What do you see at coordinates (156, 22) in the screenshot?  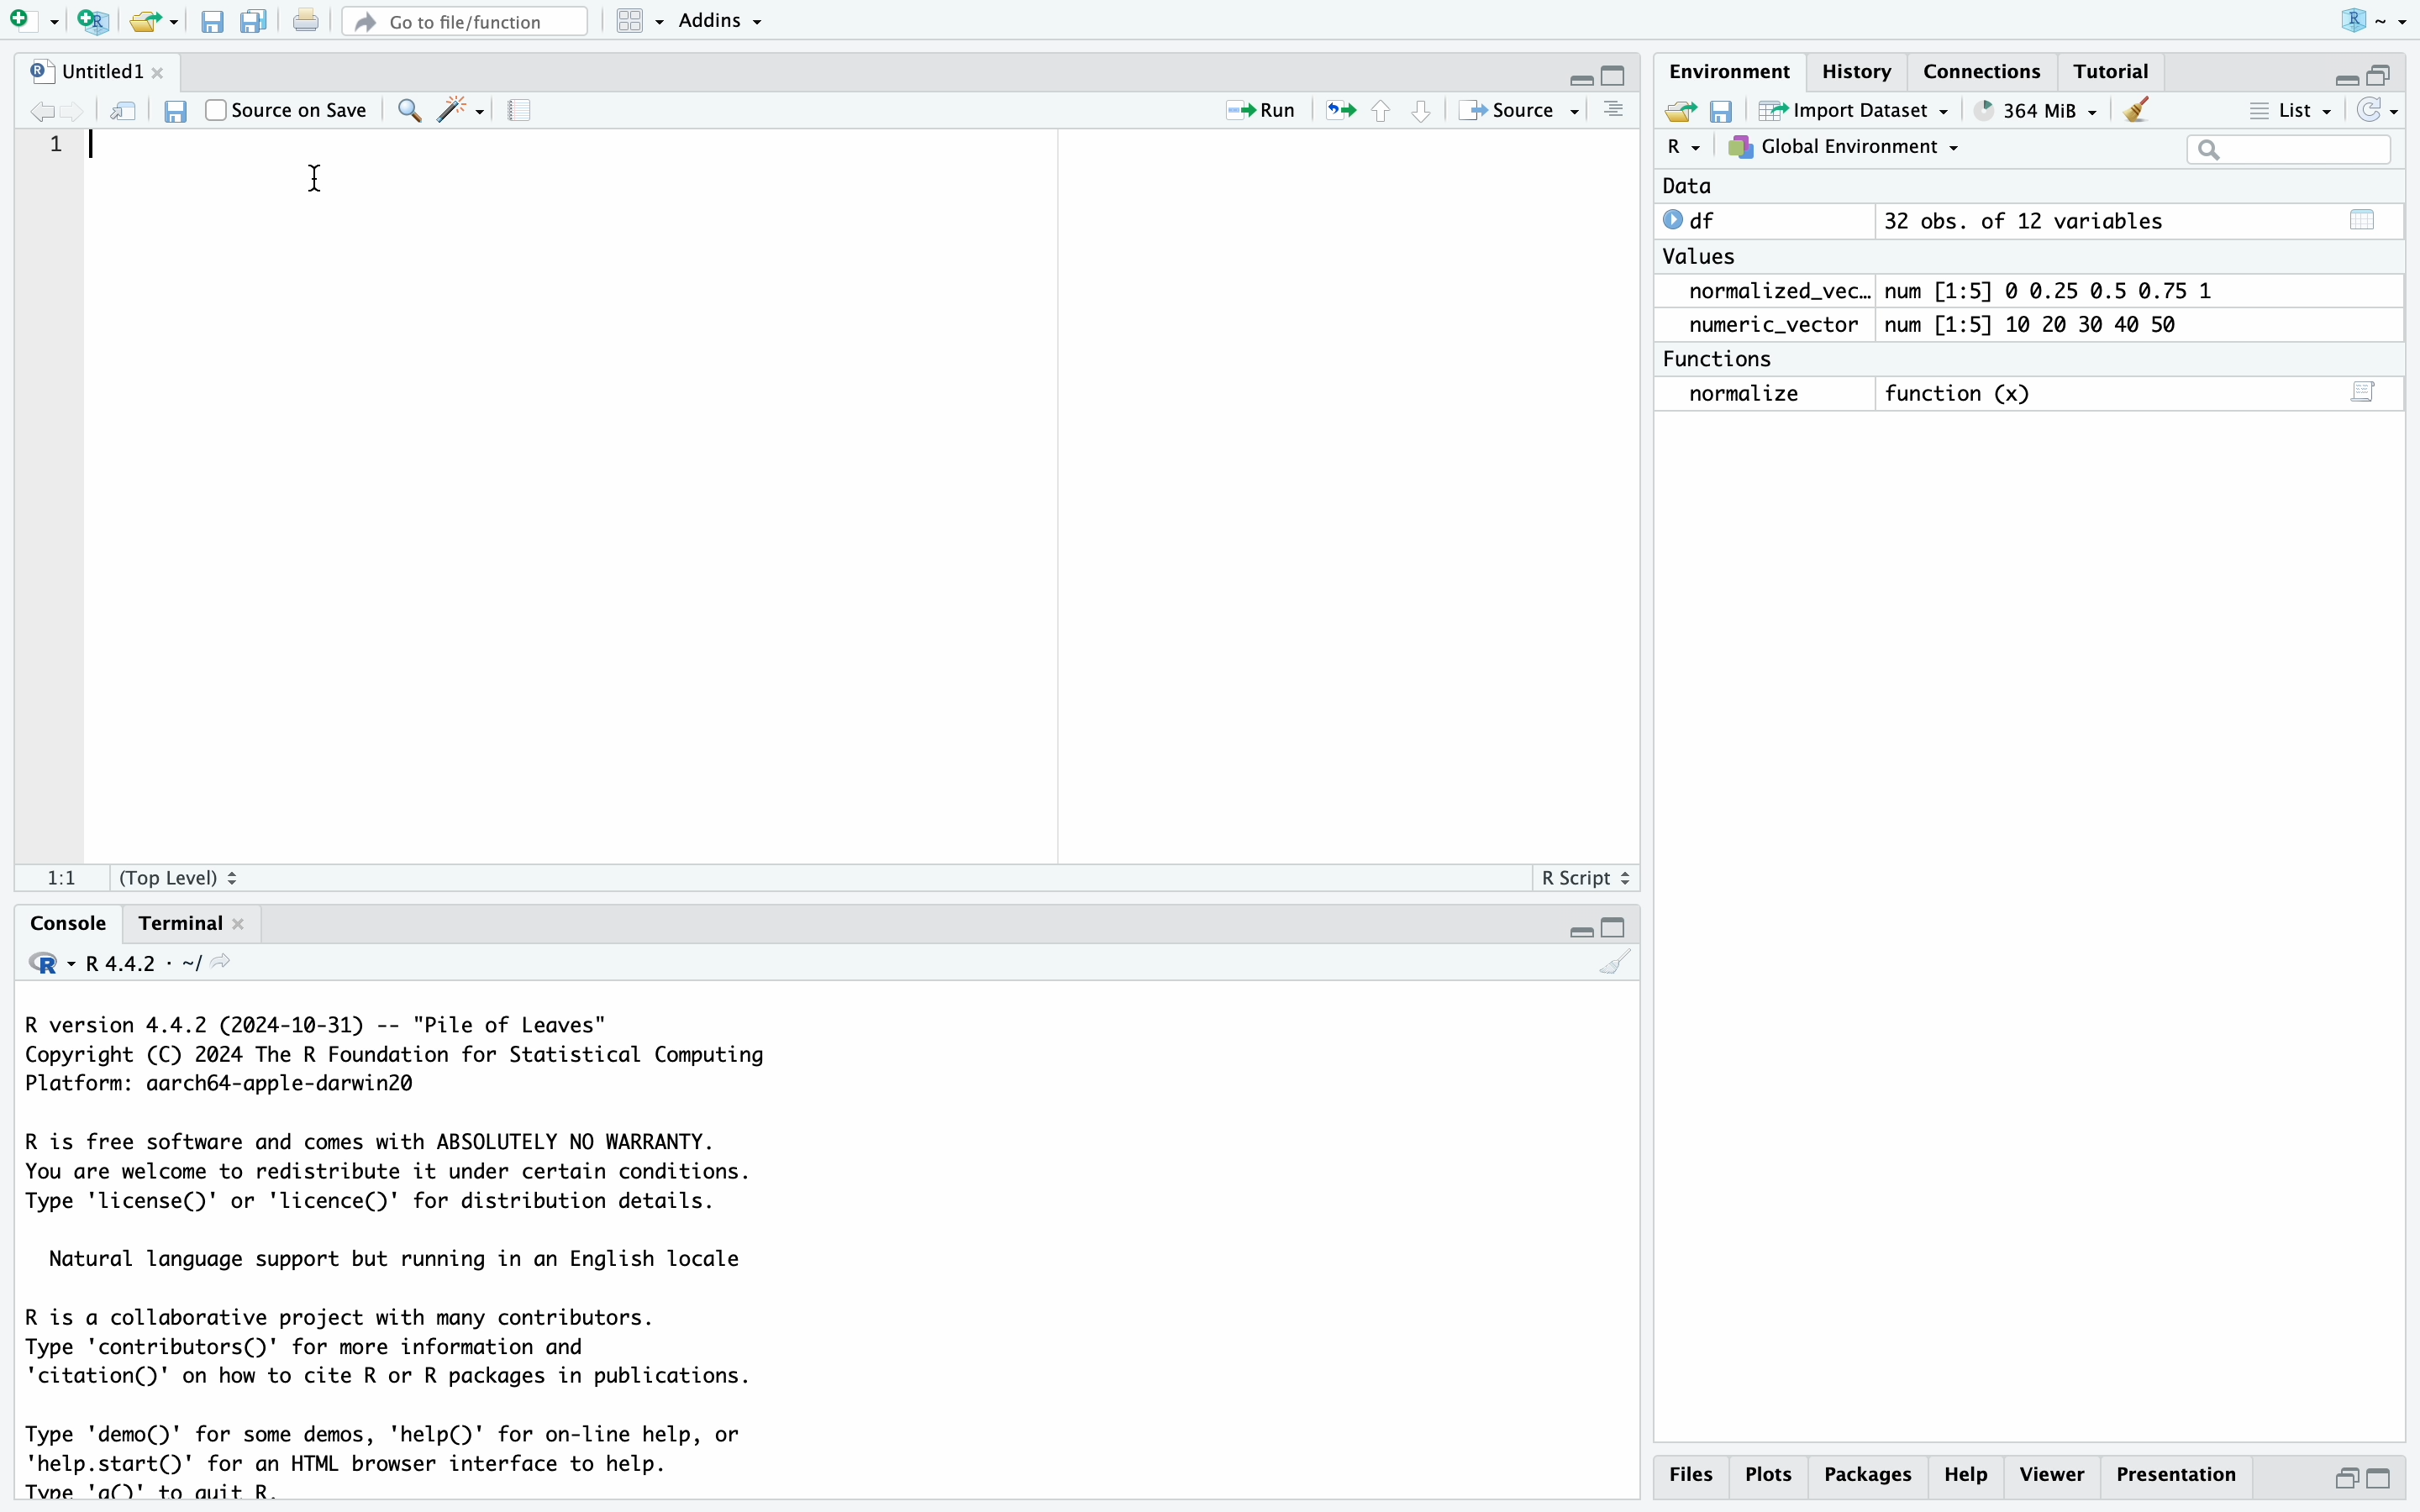 I see `Open` at bounding box center [156, 22].